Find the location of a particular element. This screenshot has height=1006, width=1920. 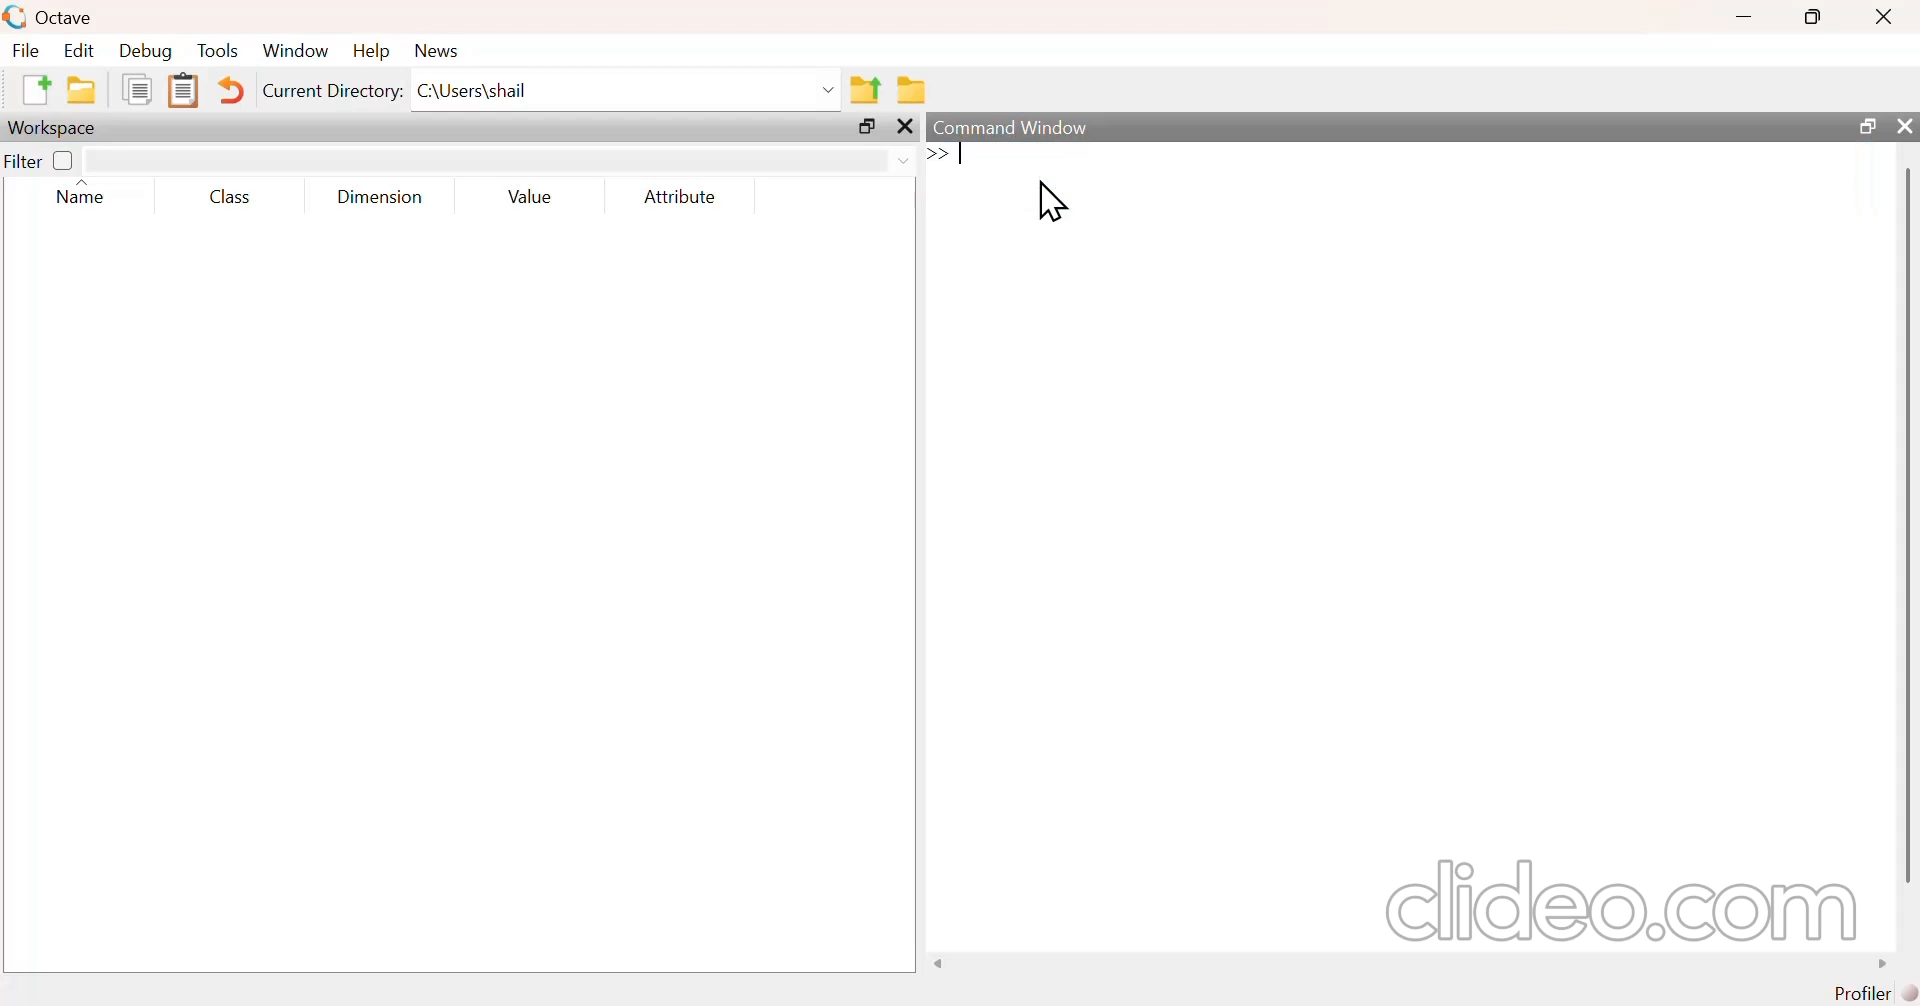

scrollbar is located at coordinates (1908, 523).